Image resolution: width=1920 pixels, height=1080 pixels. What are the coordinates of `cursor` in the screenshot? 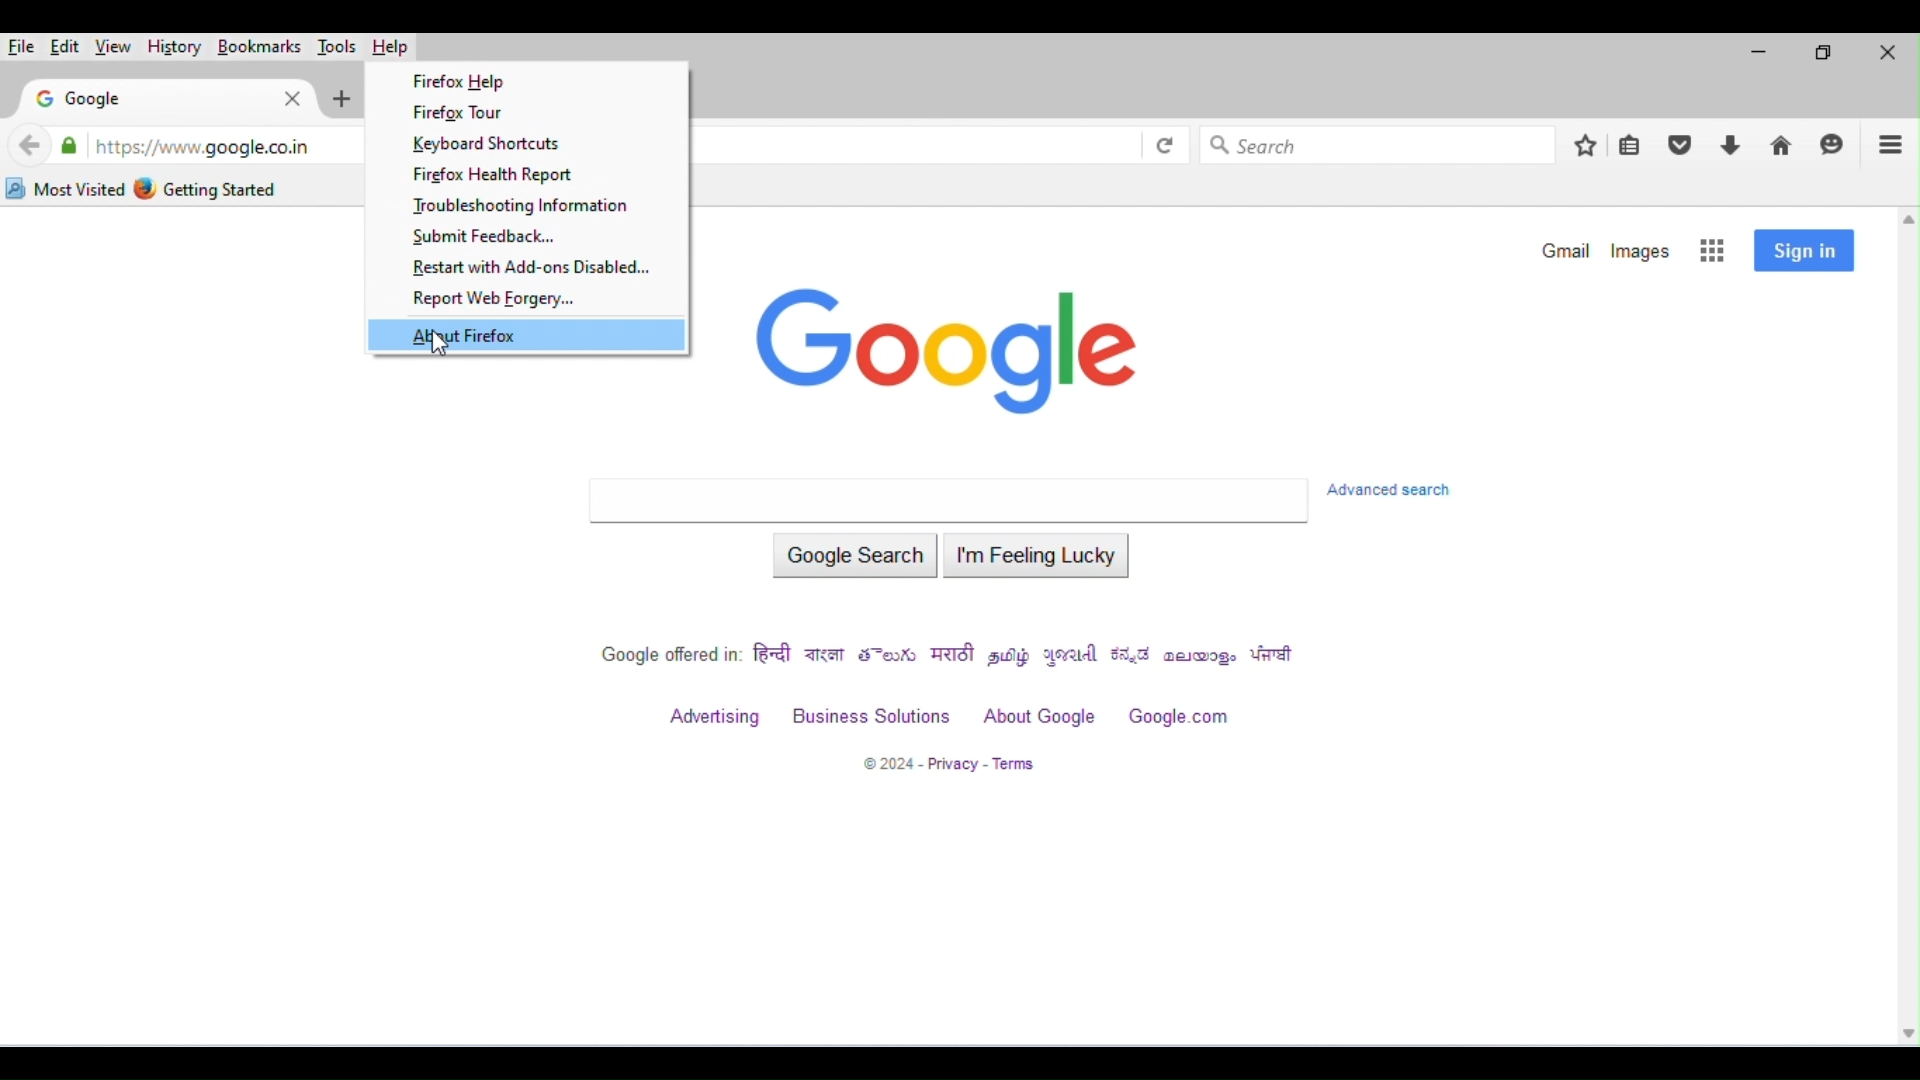 It's located at (443, 344).